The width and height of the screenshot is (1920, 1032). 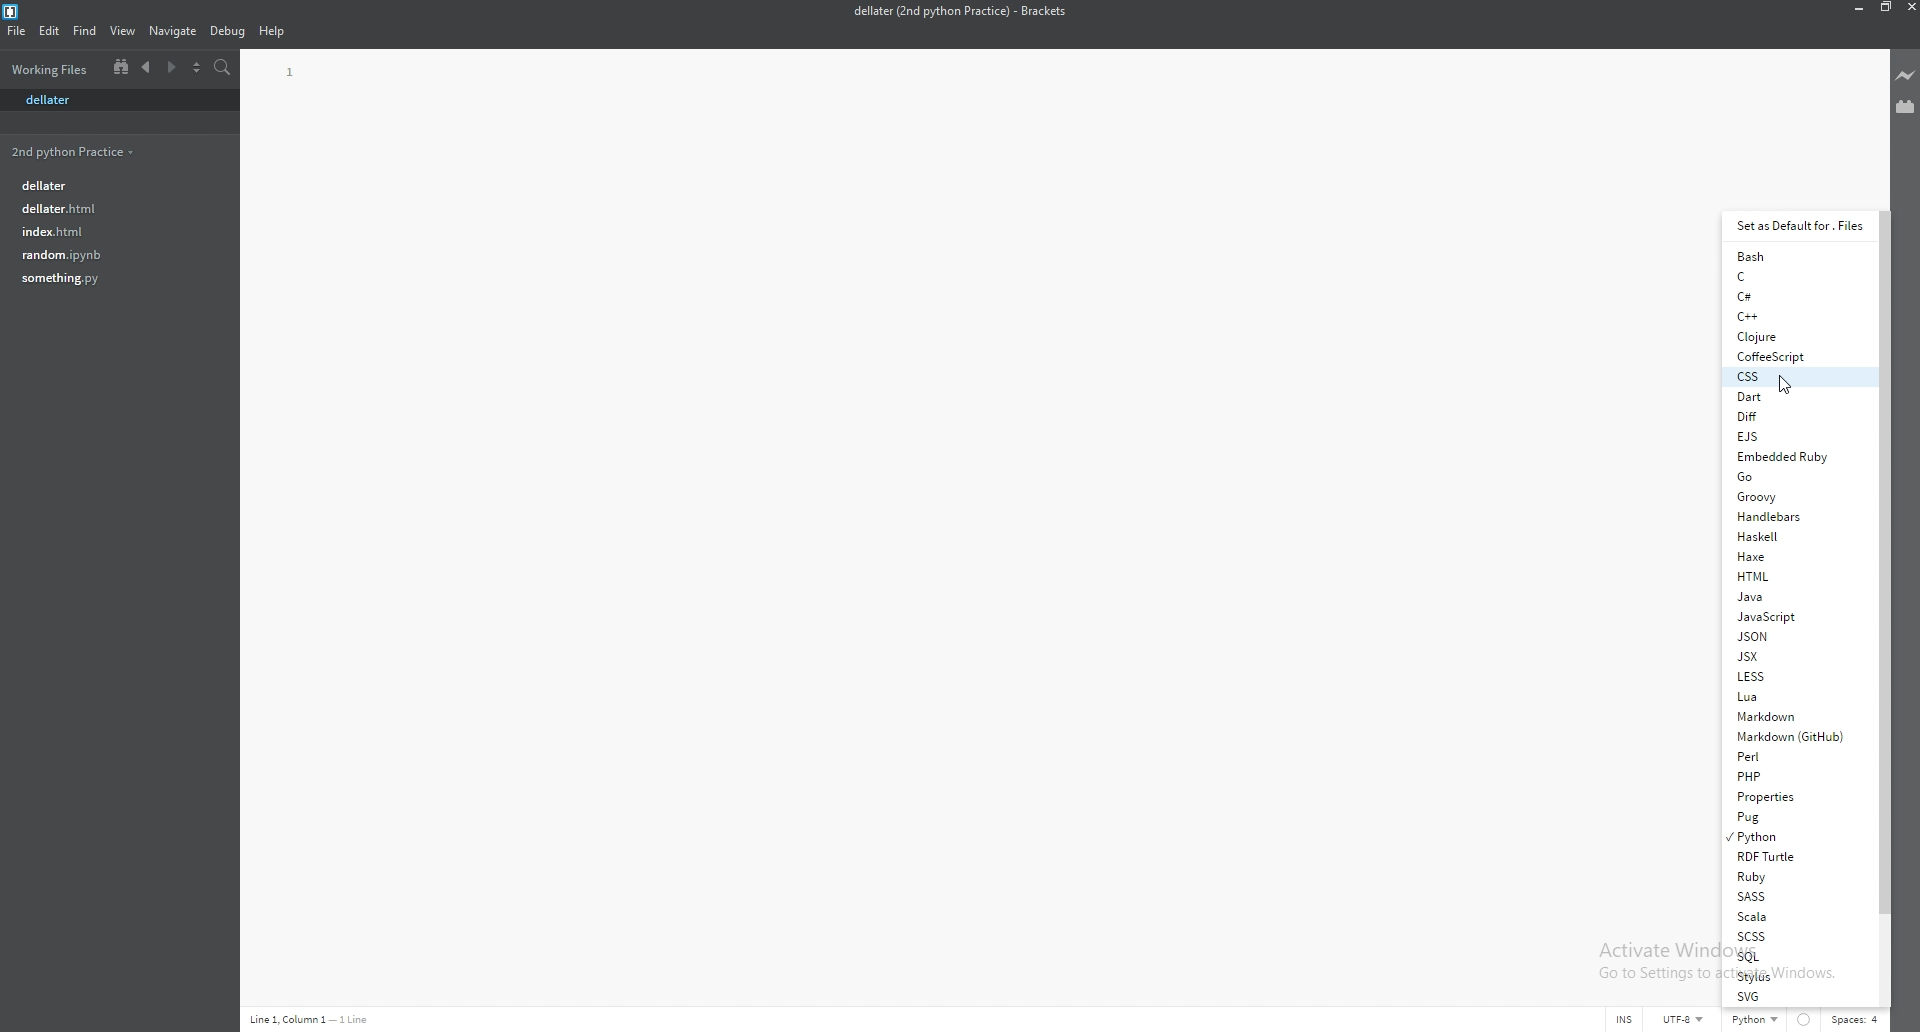 I want to click on clojure, so click(x=1797, y=336).